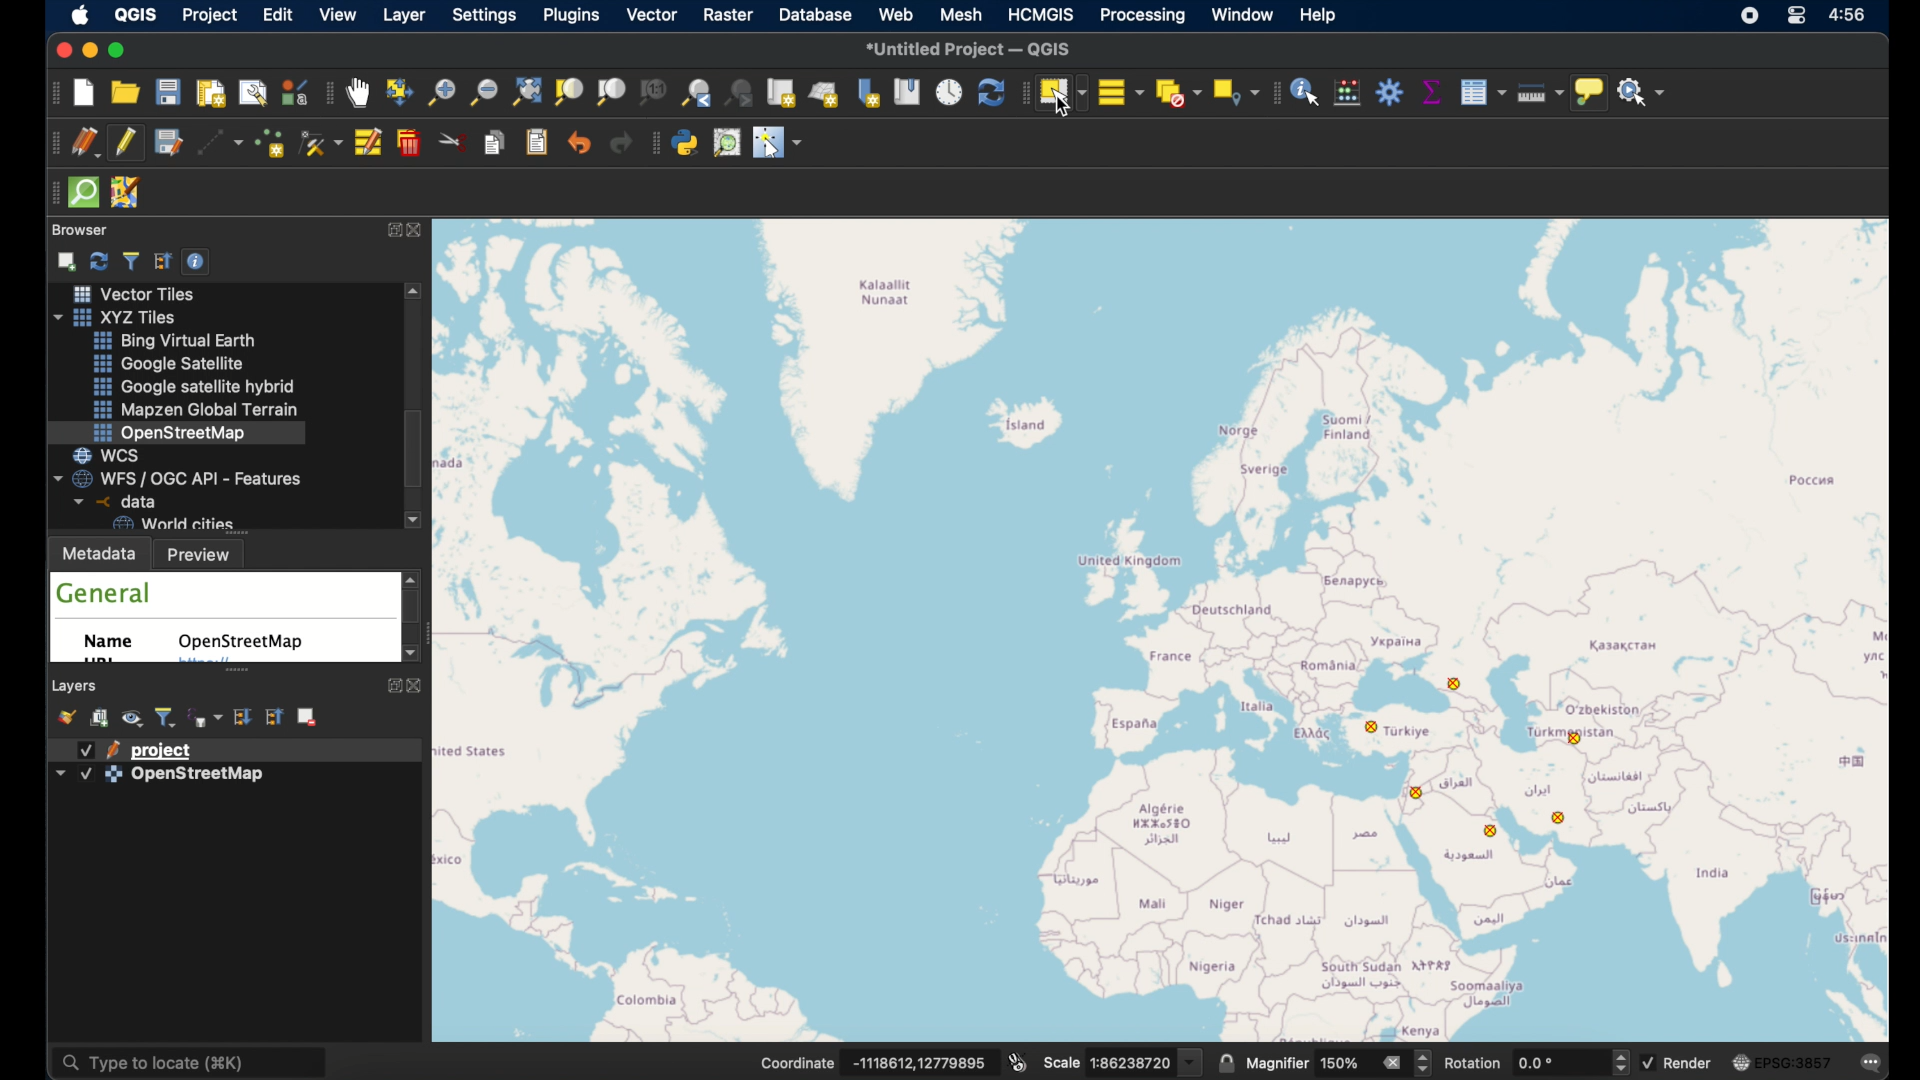  I want to click on new project, so click(85, 95).